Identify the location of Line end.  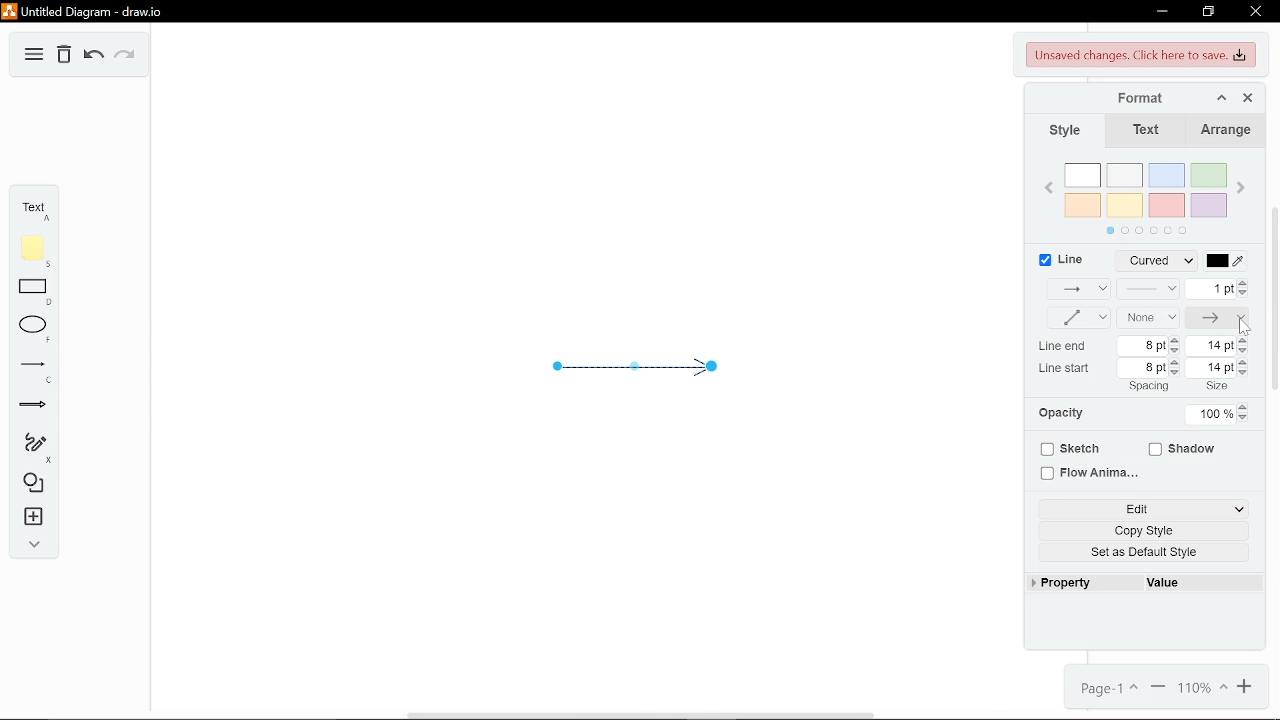
(1218, 318).